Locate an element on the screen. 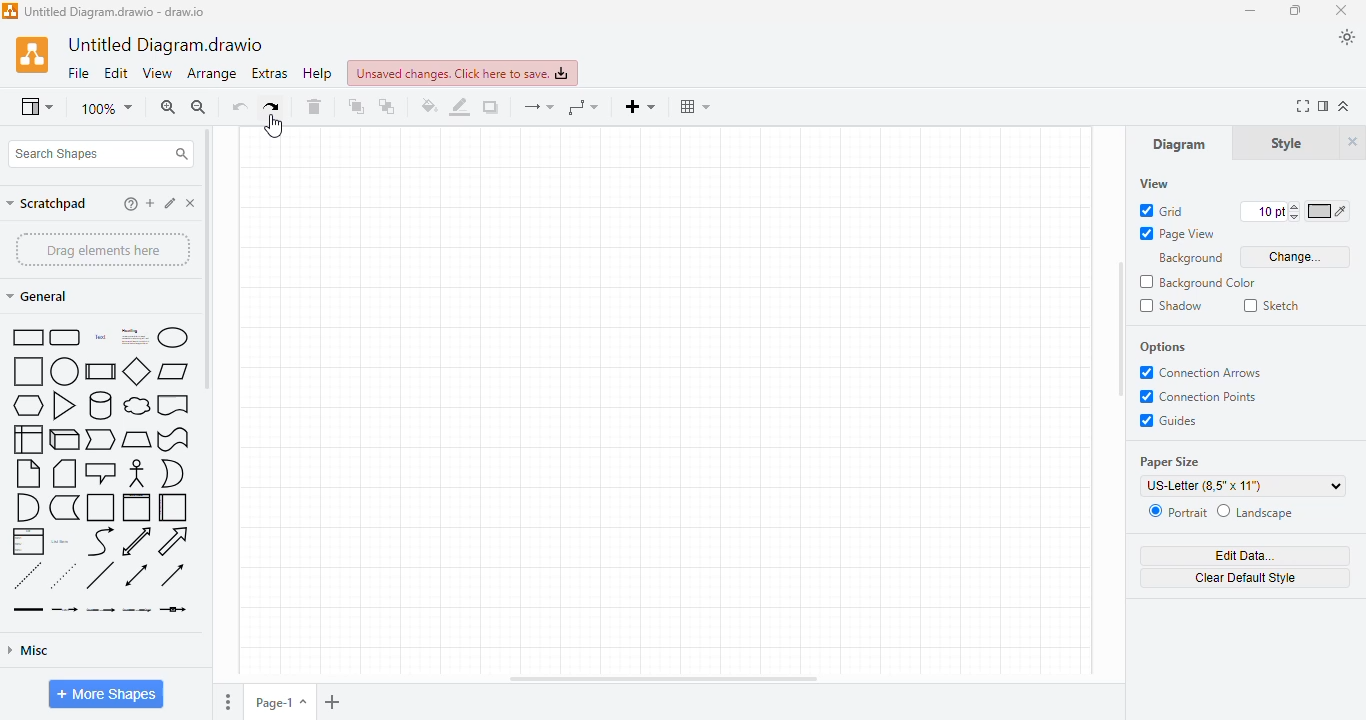  format is located at coordinates (1325, 106).